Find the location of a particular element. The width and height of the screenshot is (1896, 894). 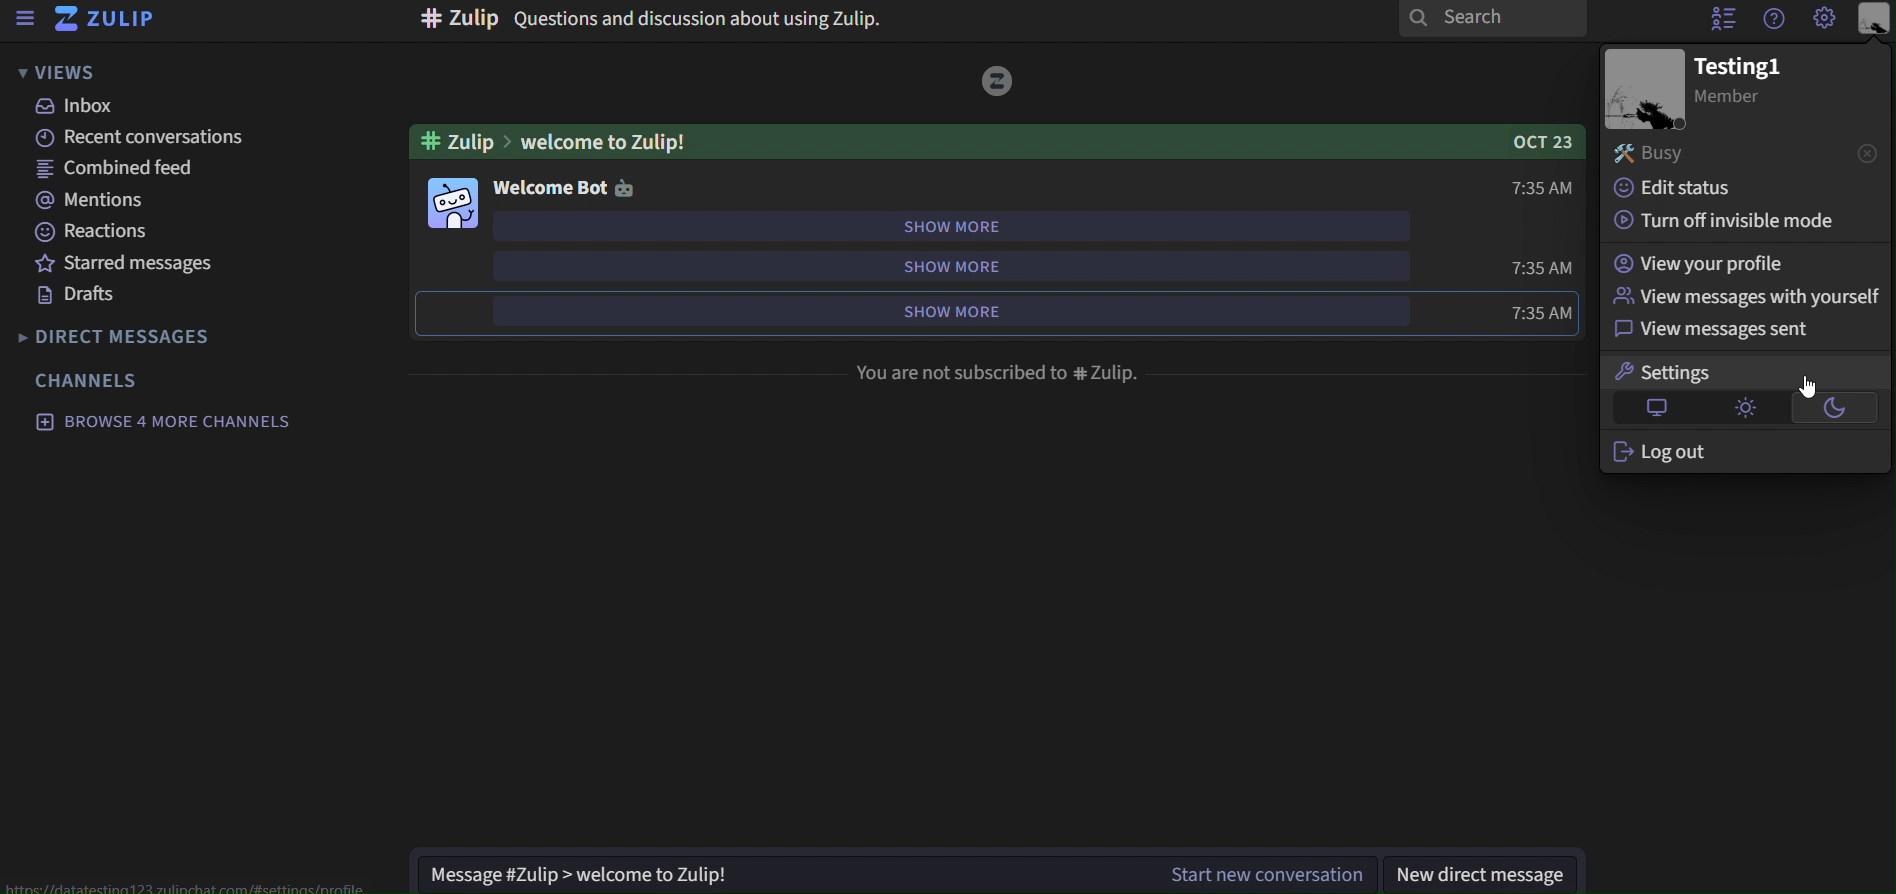

view messages with yourself is located at coordinates (1744, 296).